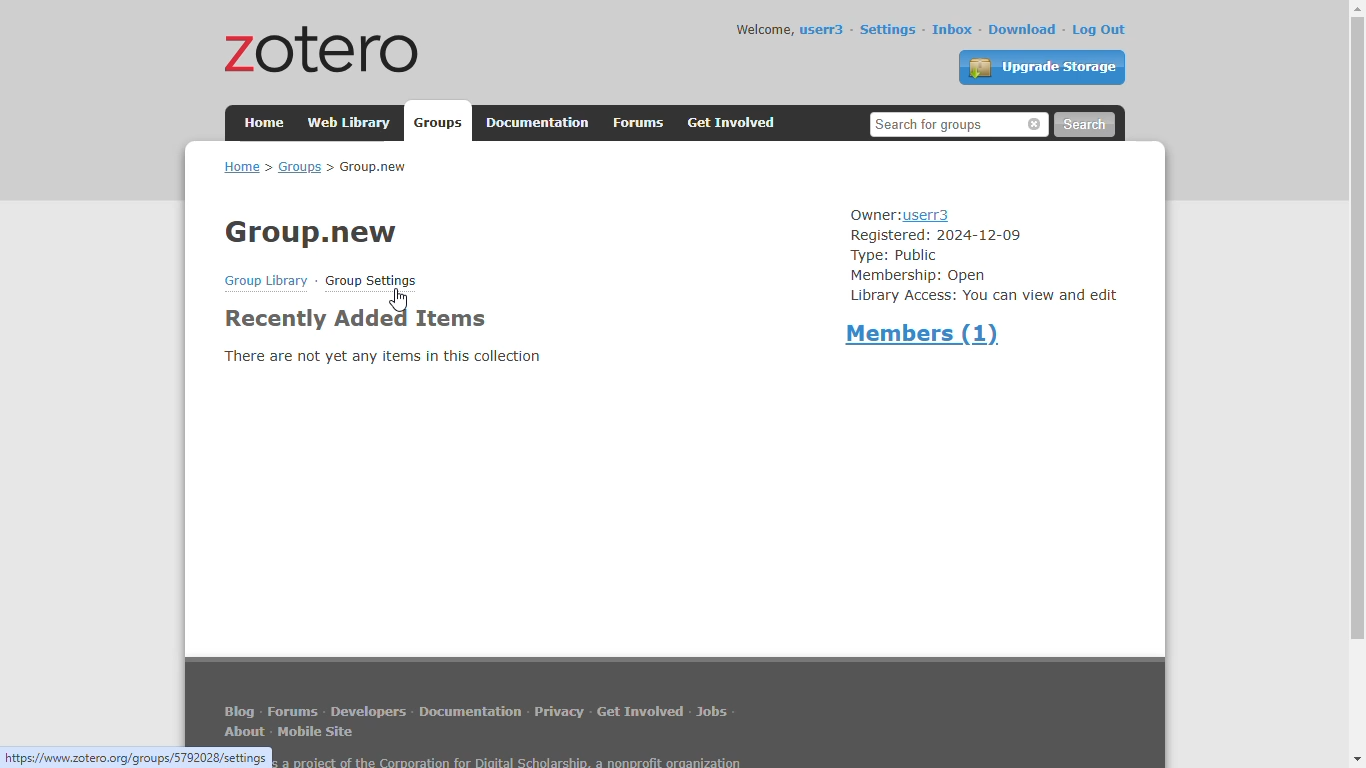 The width and height of the screenshot is (1366, 768). What do you see at coordinates (888, 29) in the screenshot?
I see `settings` at bounding box center [888, 29].